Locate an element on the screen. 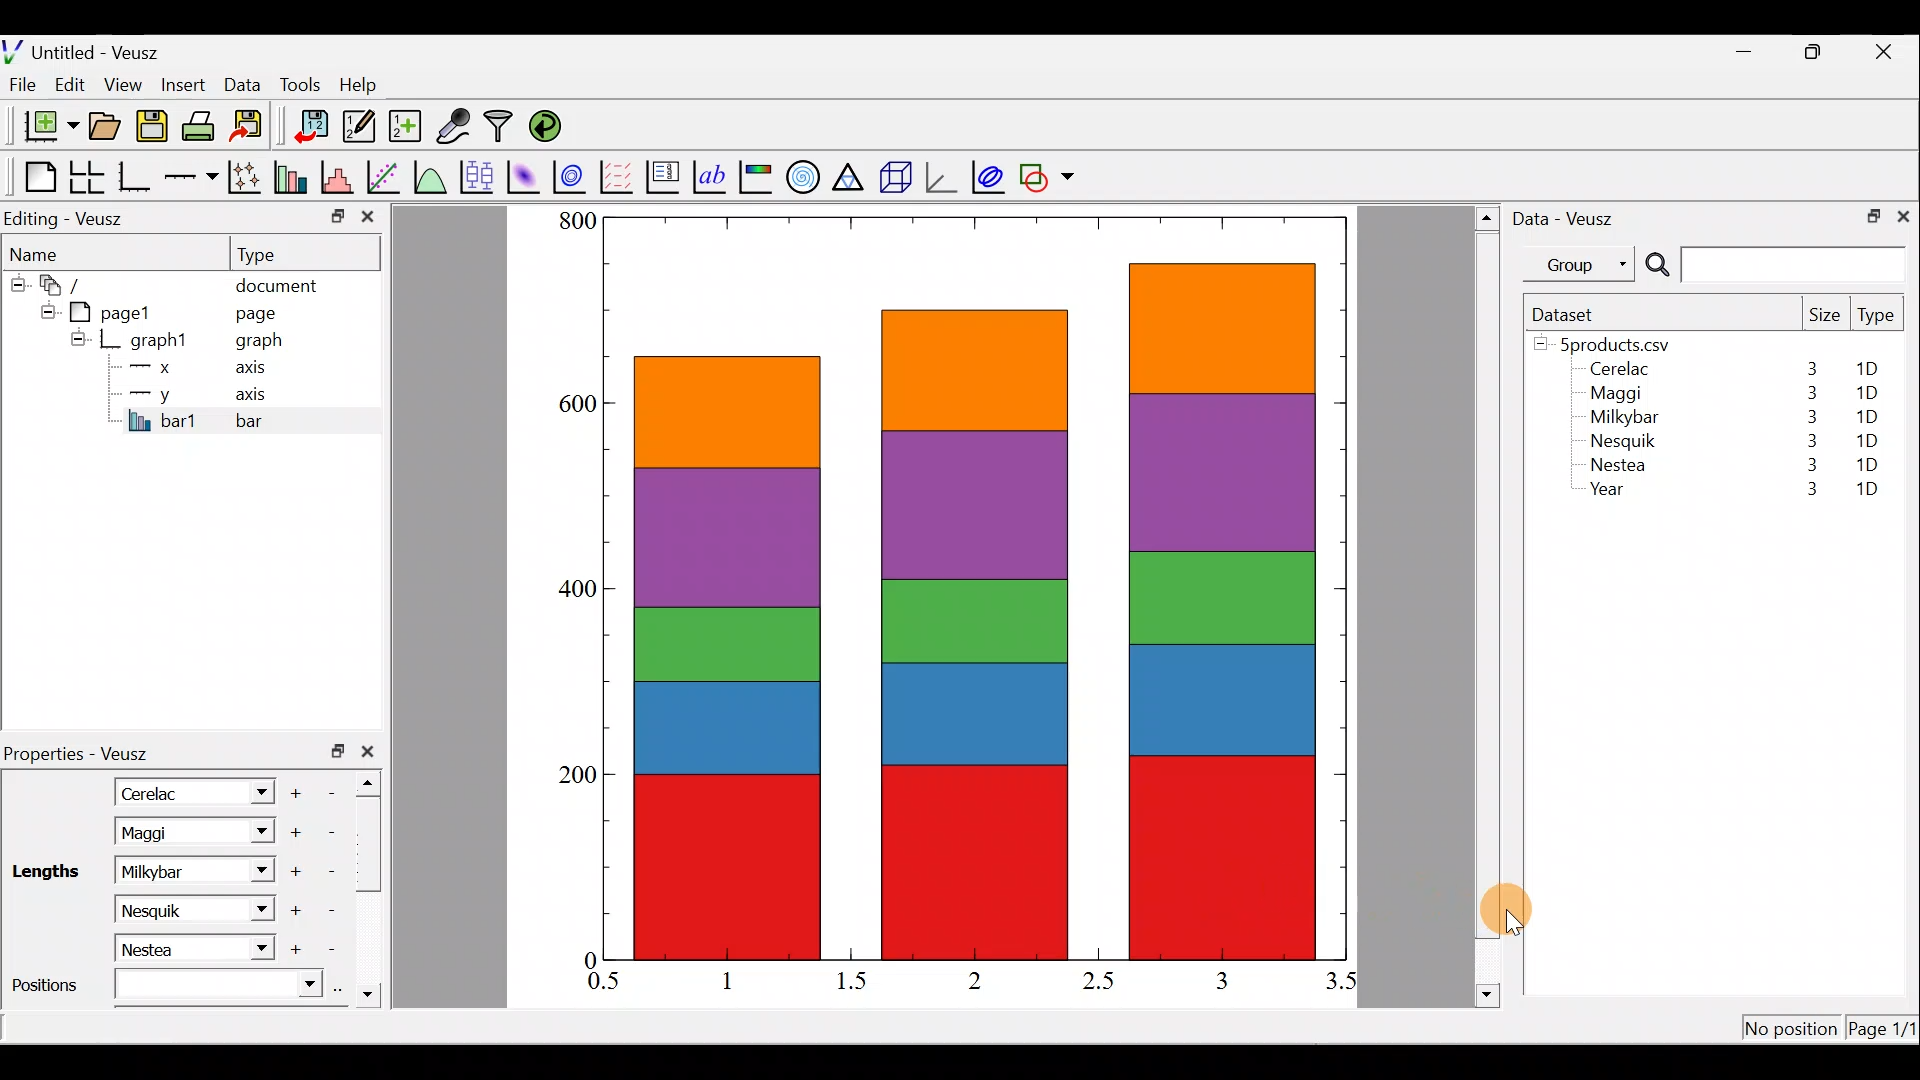 The width and height of the screenshot is (1920, 1080). hide is located at coordinates (16, 281).